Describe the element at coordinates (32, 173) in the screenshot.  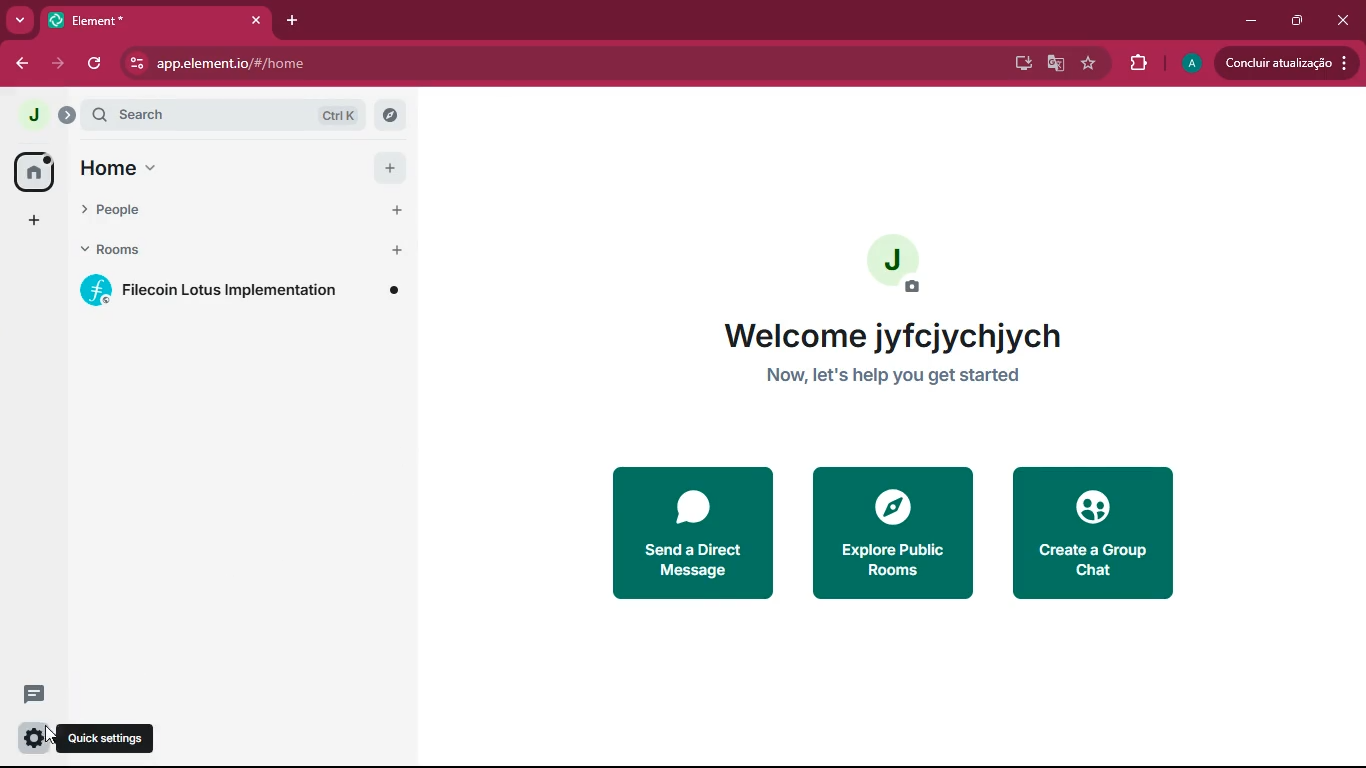
I see `home` at that location.